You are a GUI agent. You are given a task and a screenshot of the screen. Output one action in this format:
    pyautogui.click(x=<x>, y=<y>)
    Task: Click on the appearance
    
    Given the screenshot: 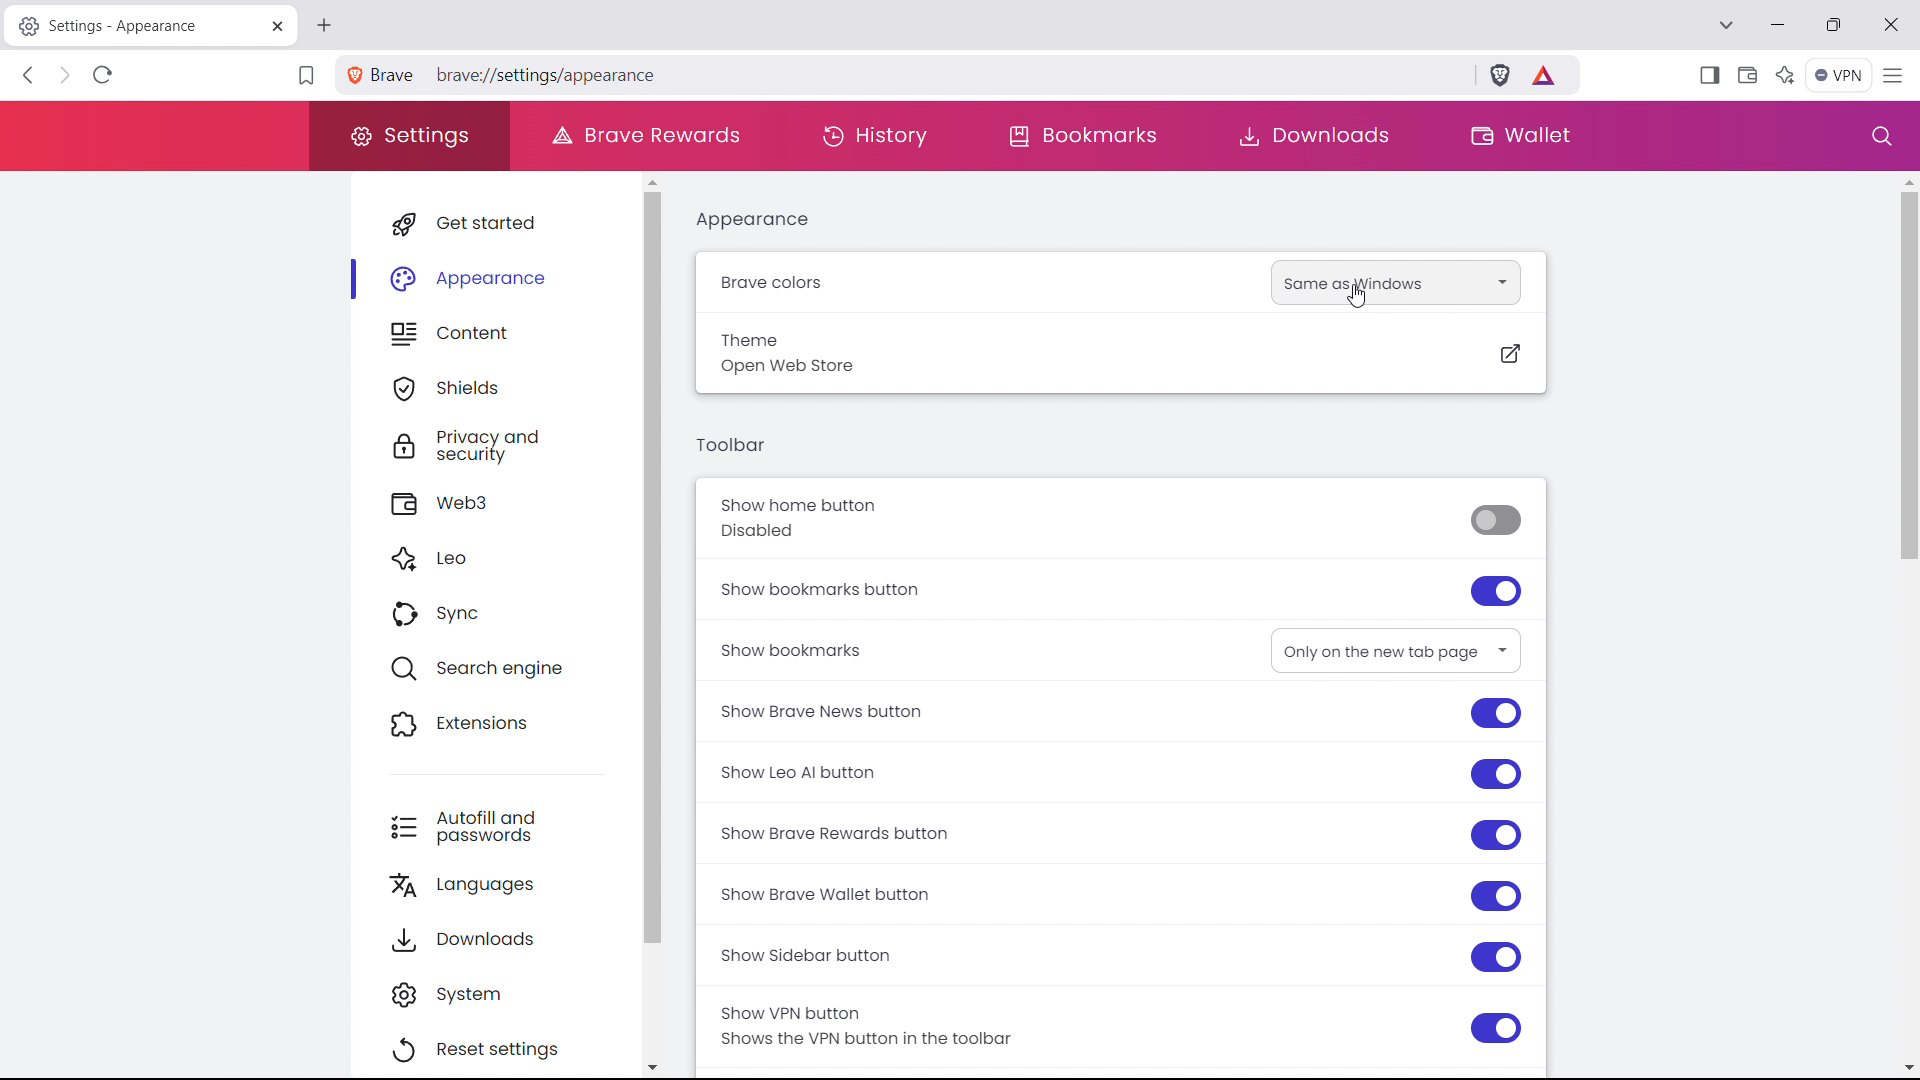 What is the action you would take?
    pyautogui.click(x=753, y=221)
    